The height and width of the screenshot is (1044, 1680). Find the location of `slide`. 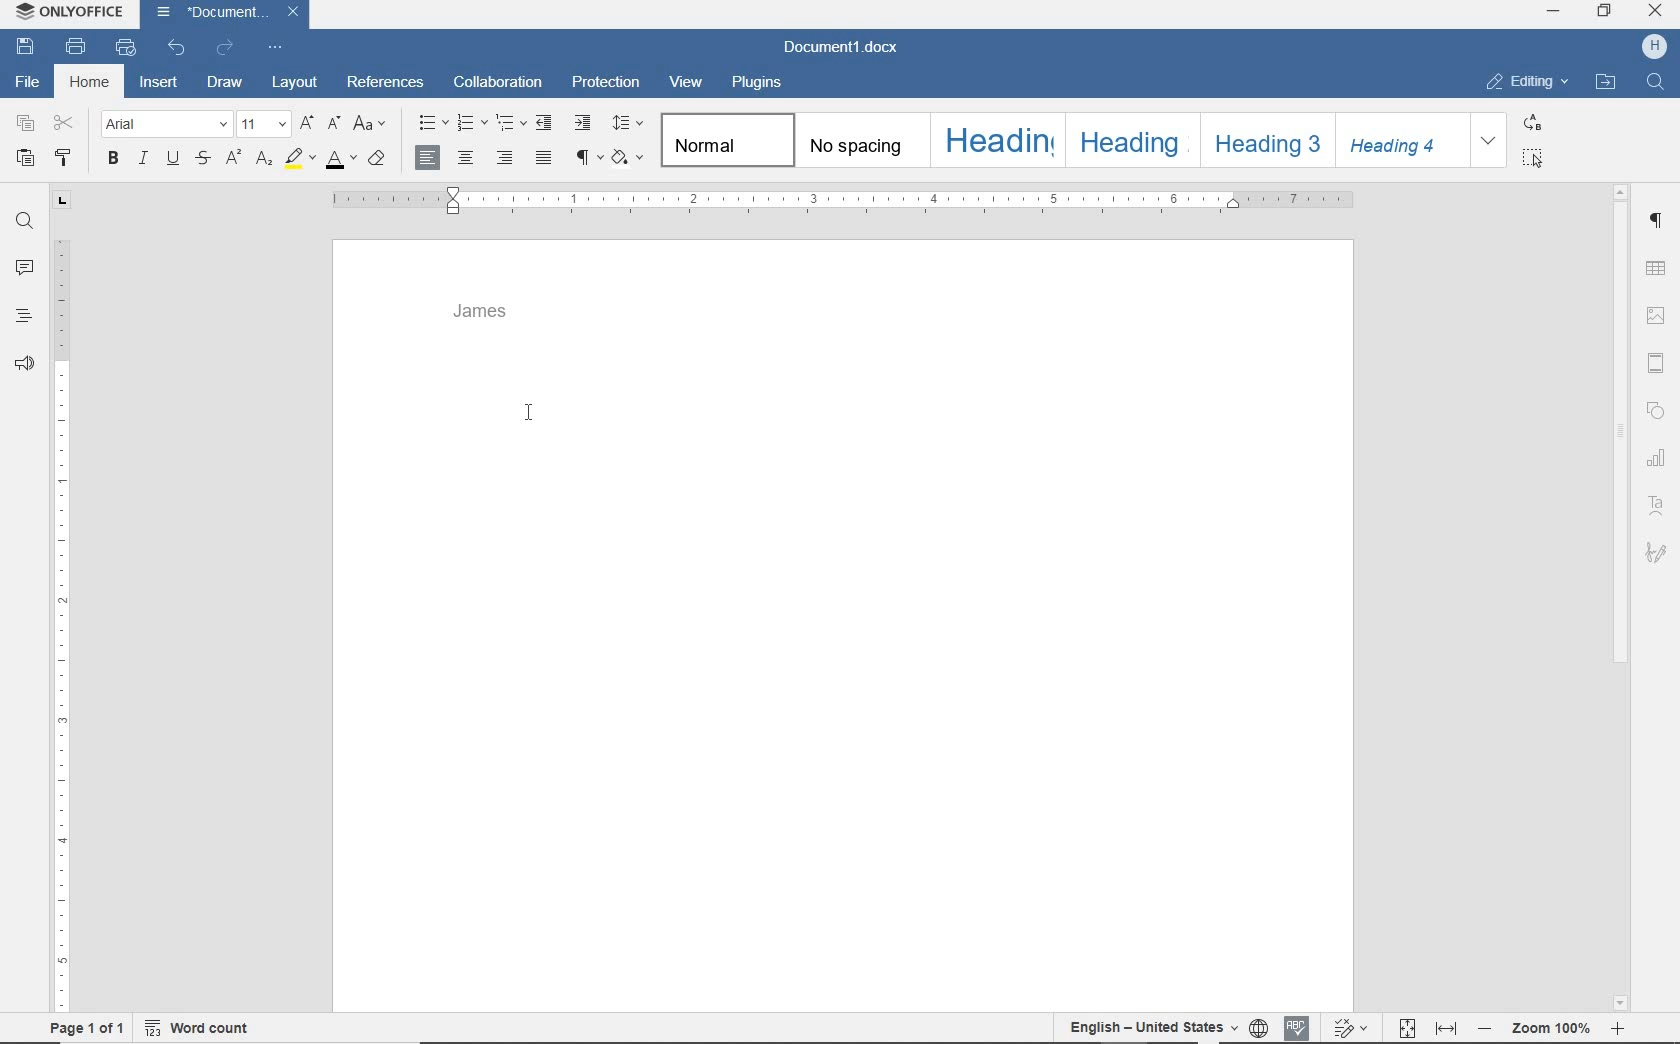

slide is located at coordinates (1660, 364).